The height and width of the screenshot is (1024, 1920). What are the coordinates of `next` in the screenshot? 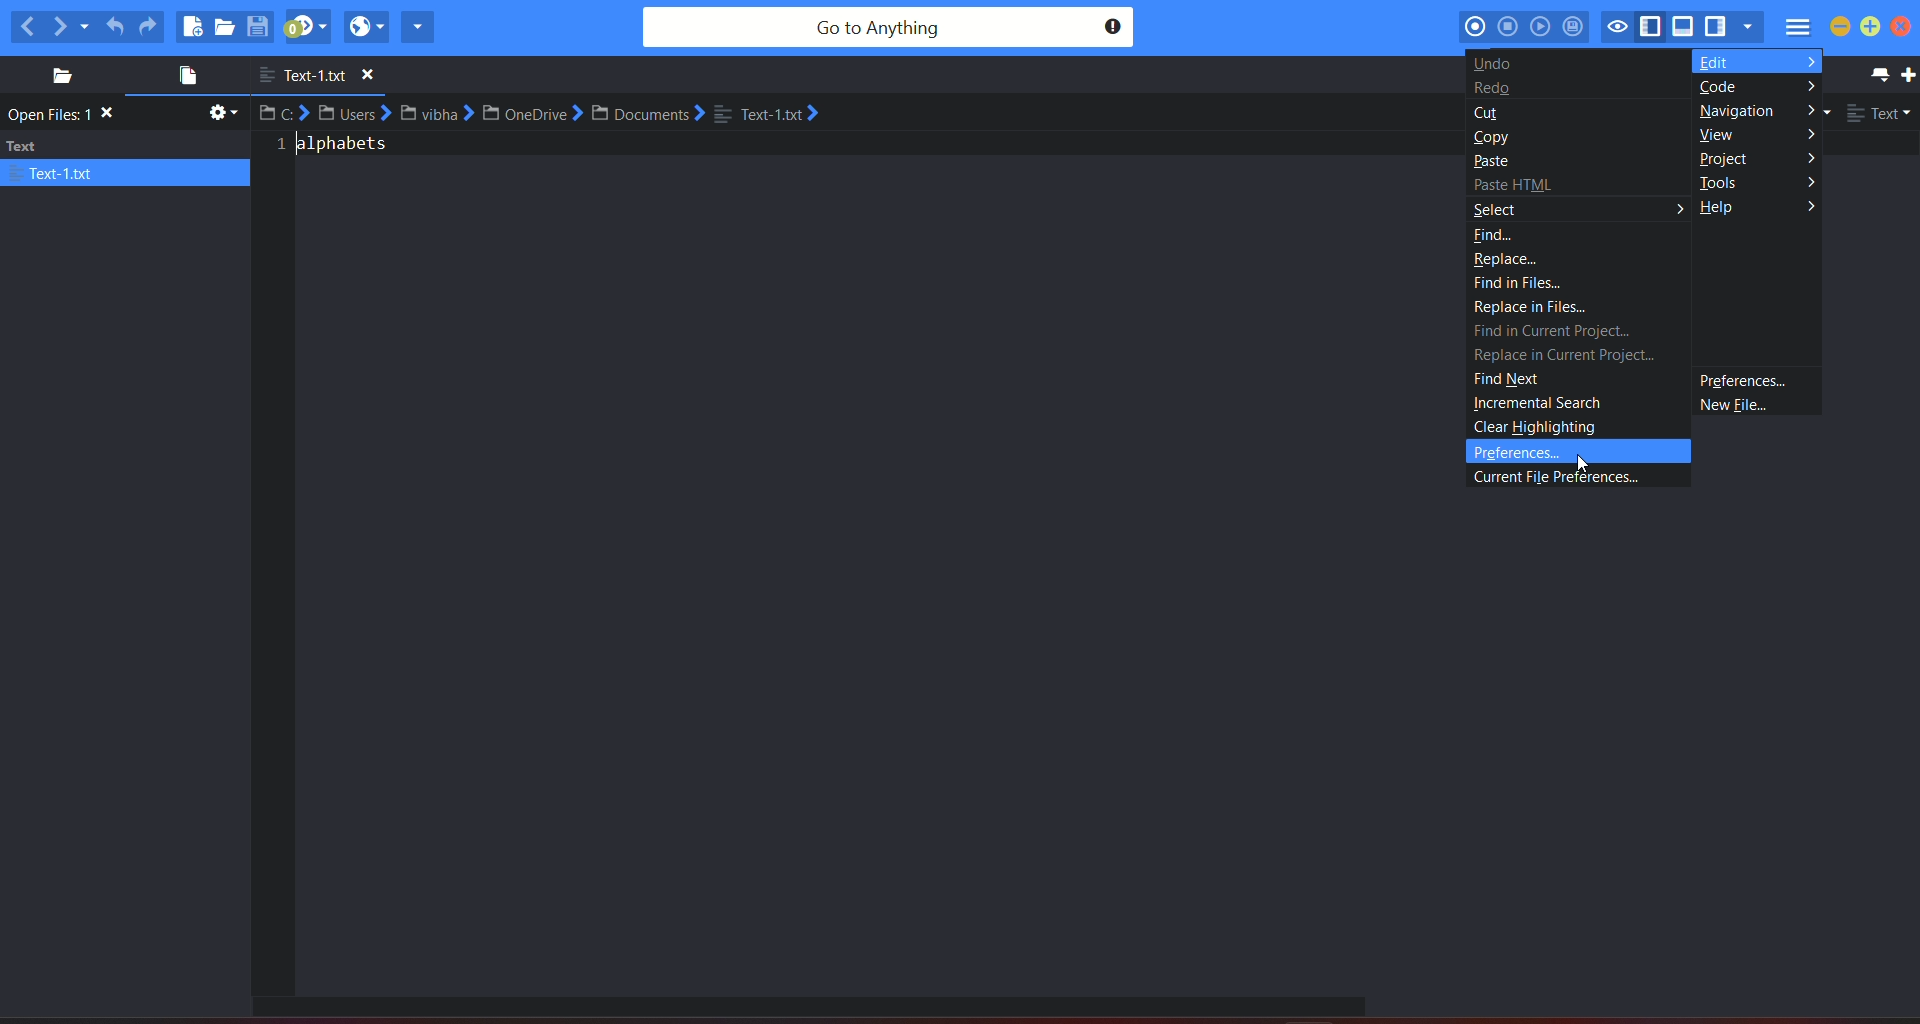 It's located at (71, 25).